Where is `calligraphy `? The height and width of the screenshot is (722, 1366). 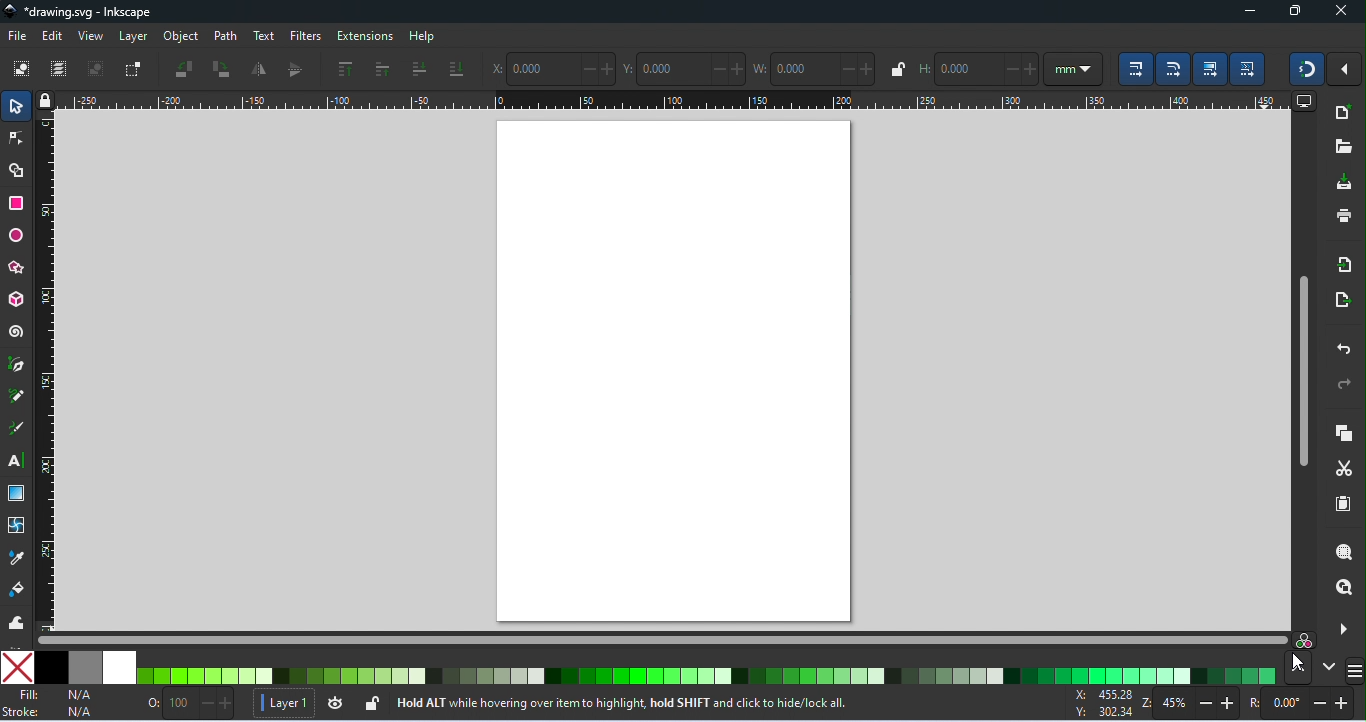 calligraphy  is located at coordinates (19, 430).